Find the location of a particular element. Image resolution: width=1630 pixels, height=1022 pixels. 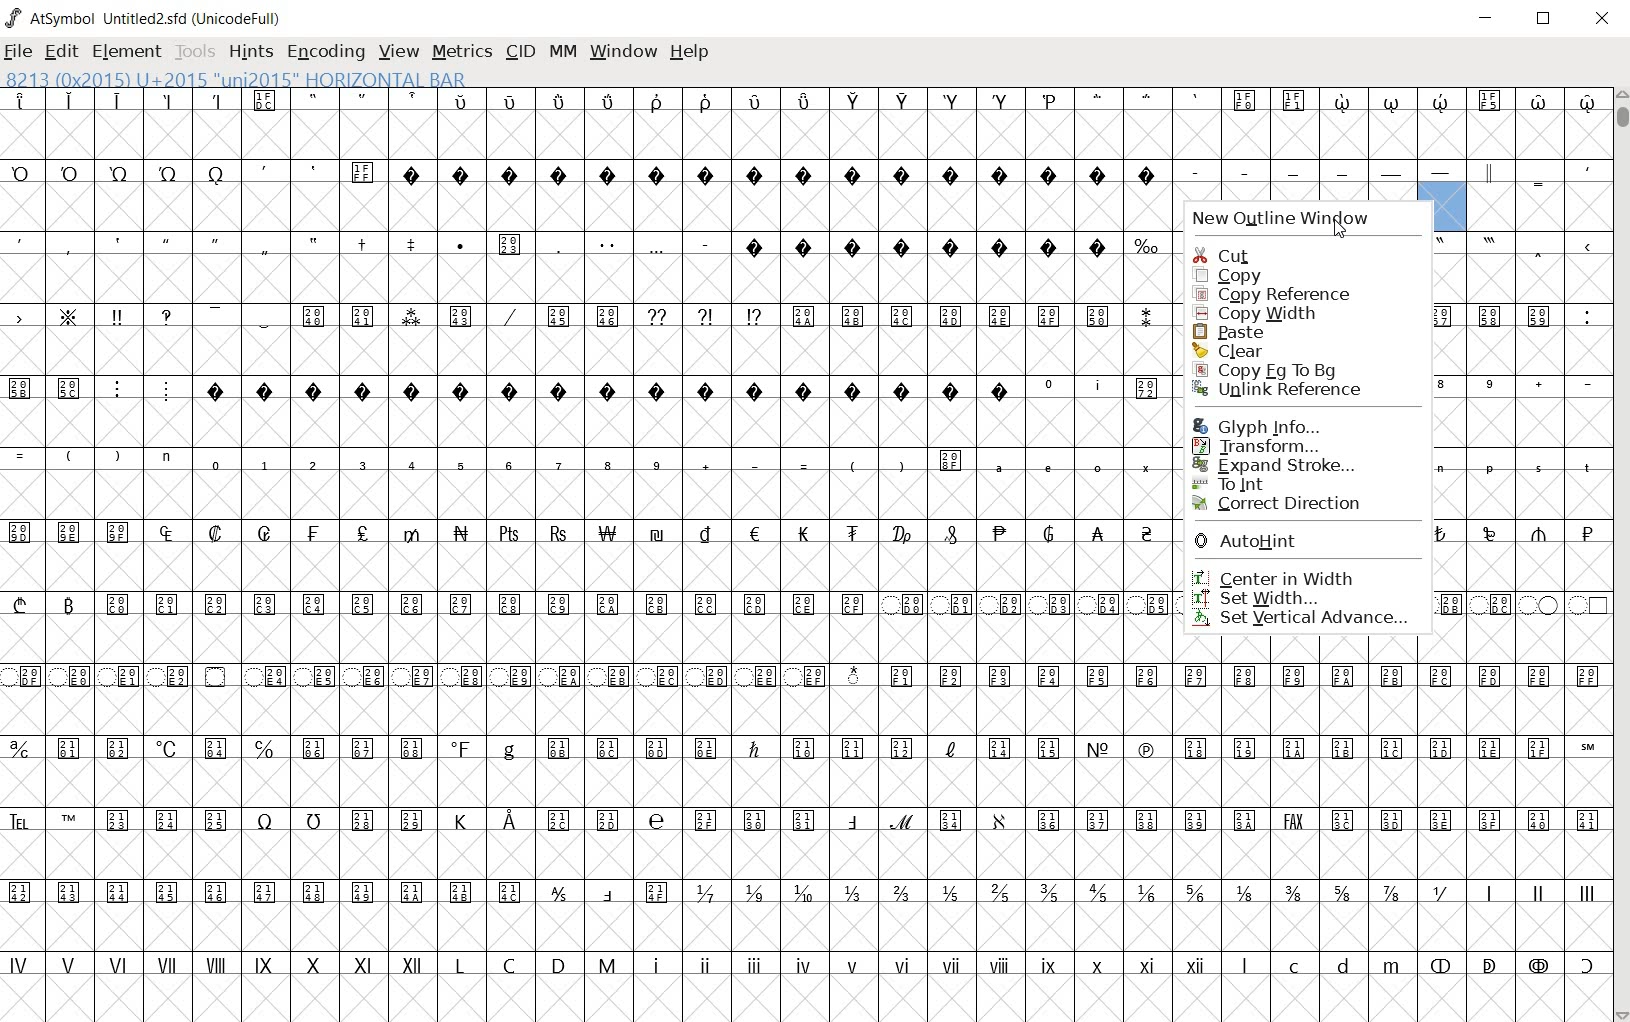

TOOLS is located at coordinates (198, 53).